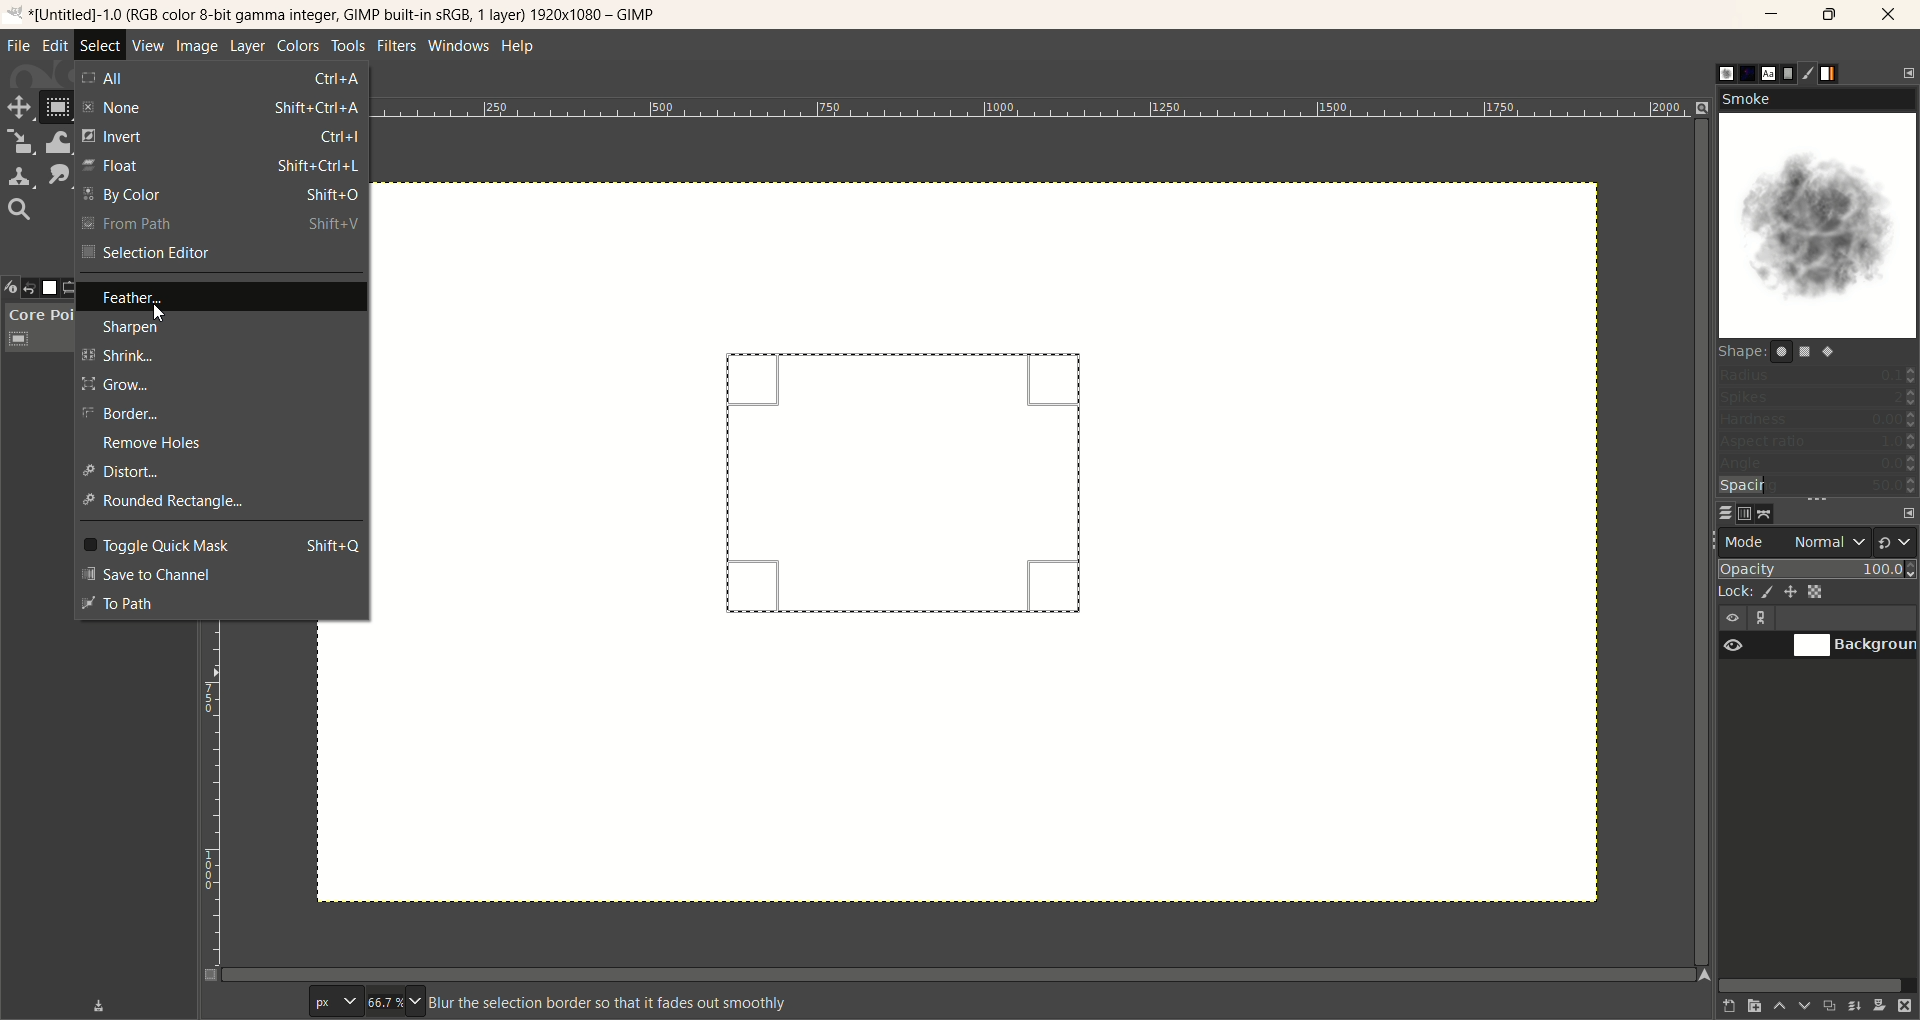  I want to click on zoom factor, so click(397, 1001).